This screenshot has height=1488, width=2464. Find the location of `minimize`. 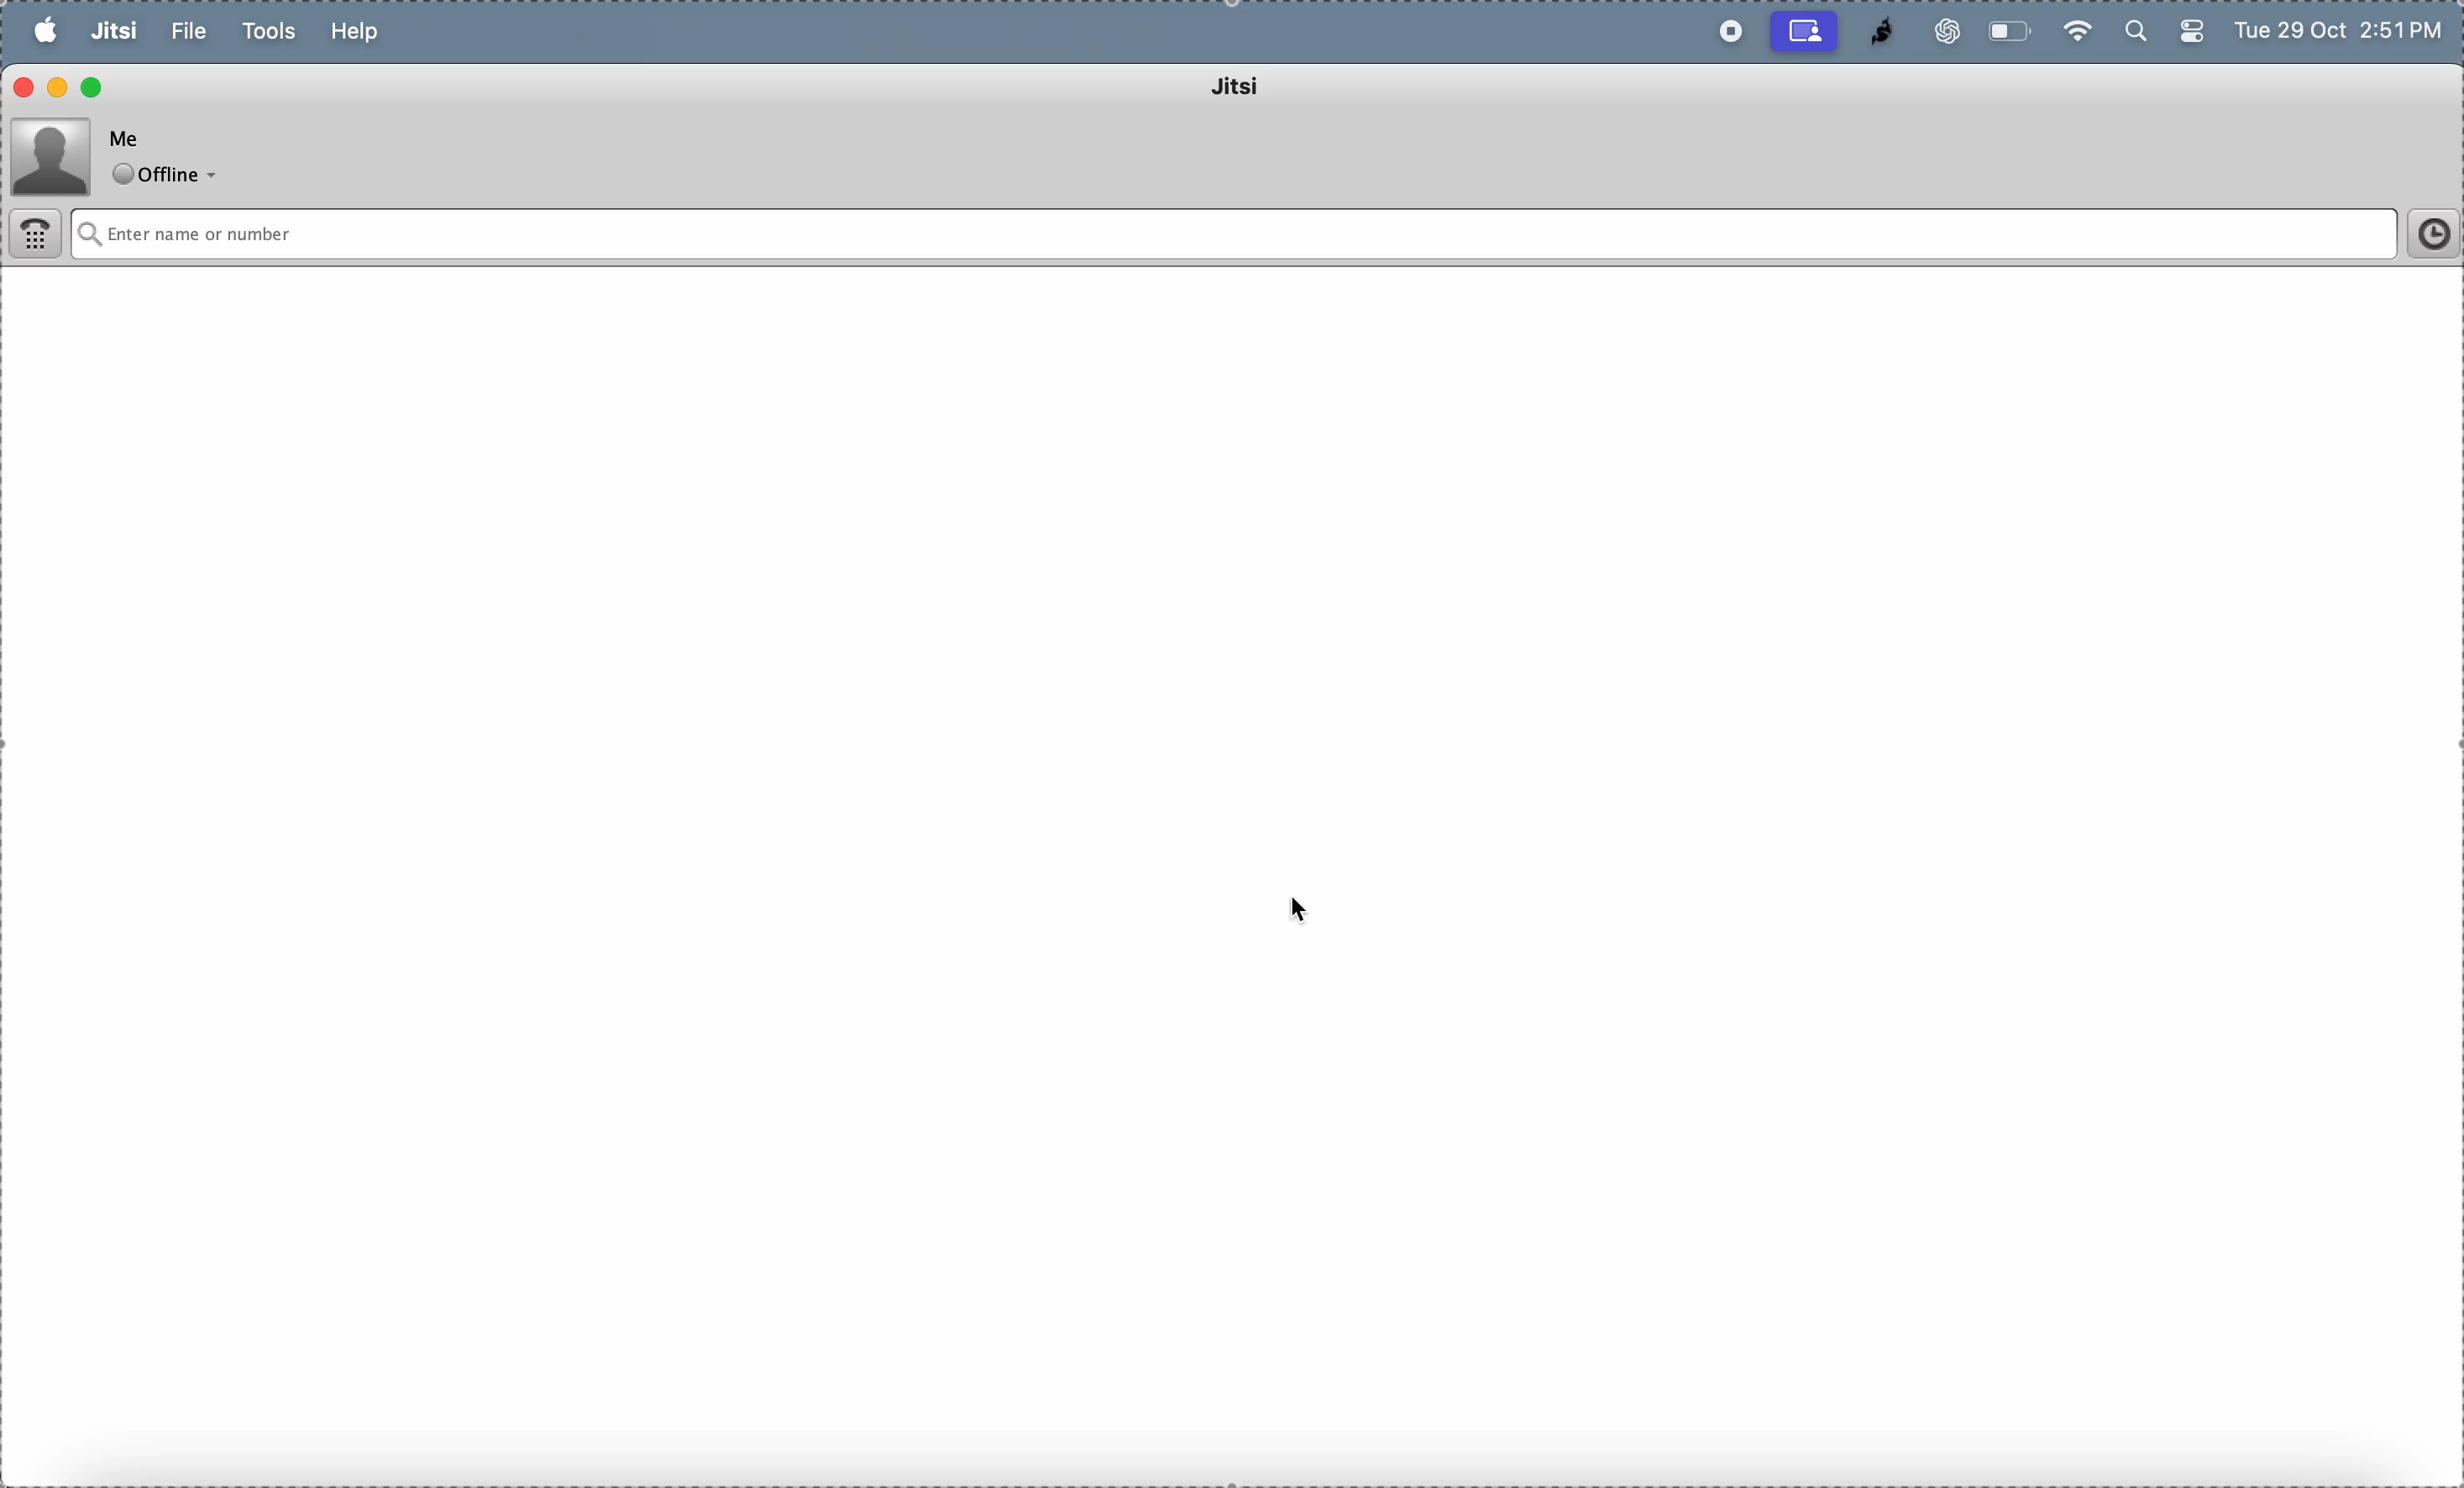

minimize is located at coordinates (61, 87).